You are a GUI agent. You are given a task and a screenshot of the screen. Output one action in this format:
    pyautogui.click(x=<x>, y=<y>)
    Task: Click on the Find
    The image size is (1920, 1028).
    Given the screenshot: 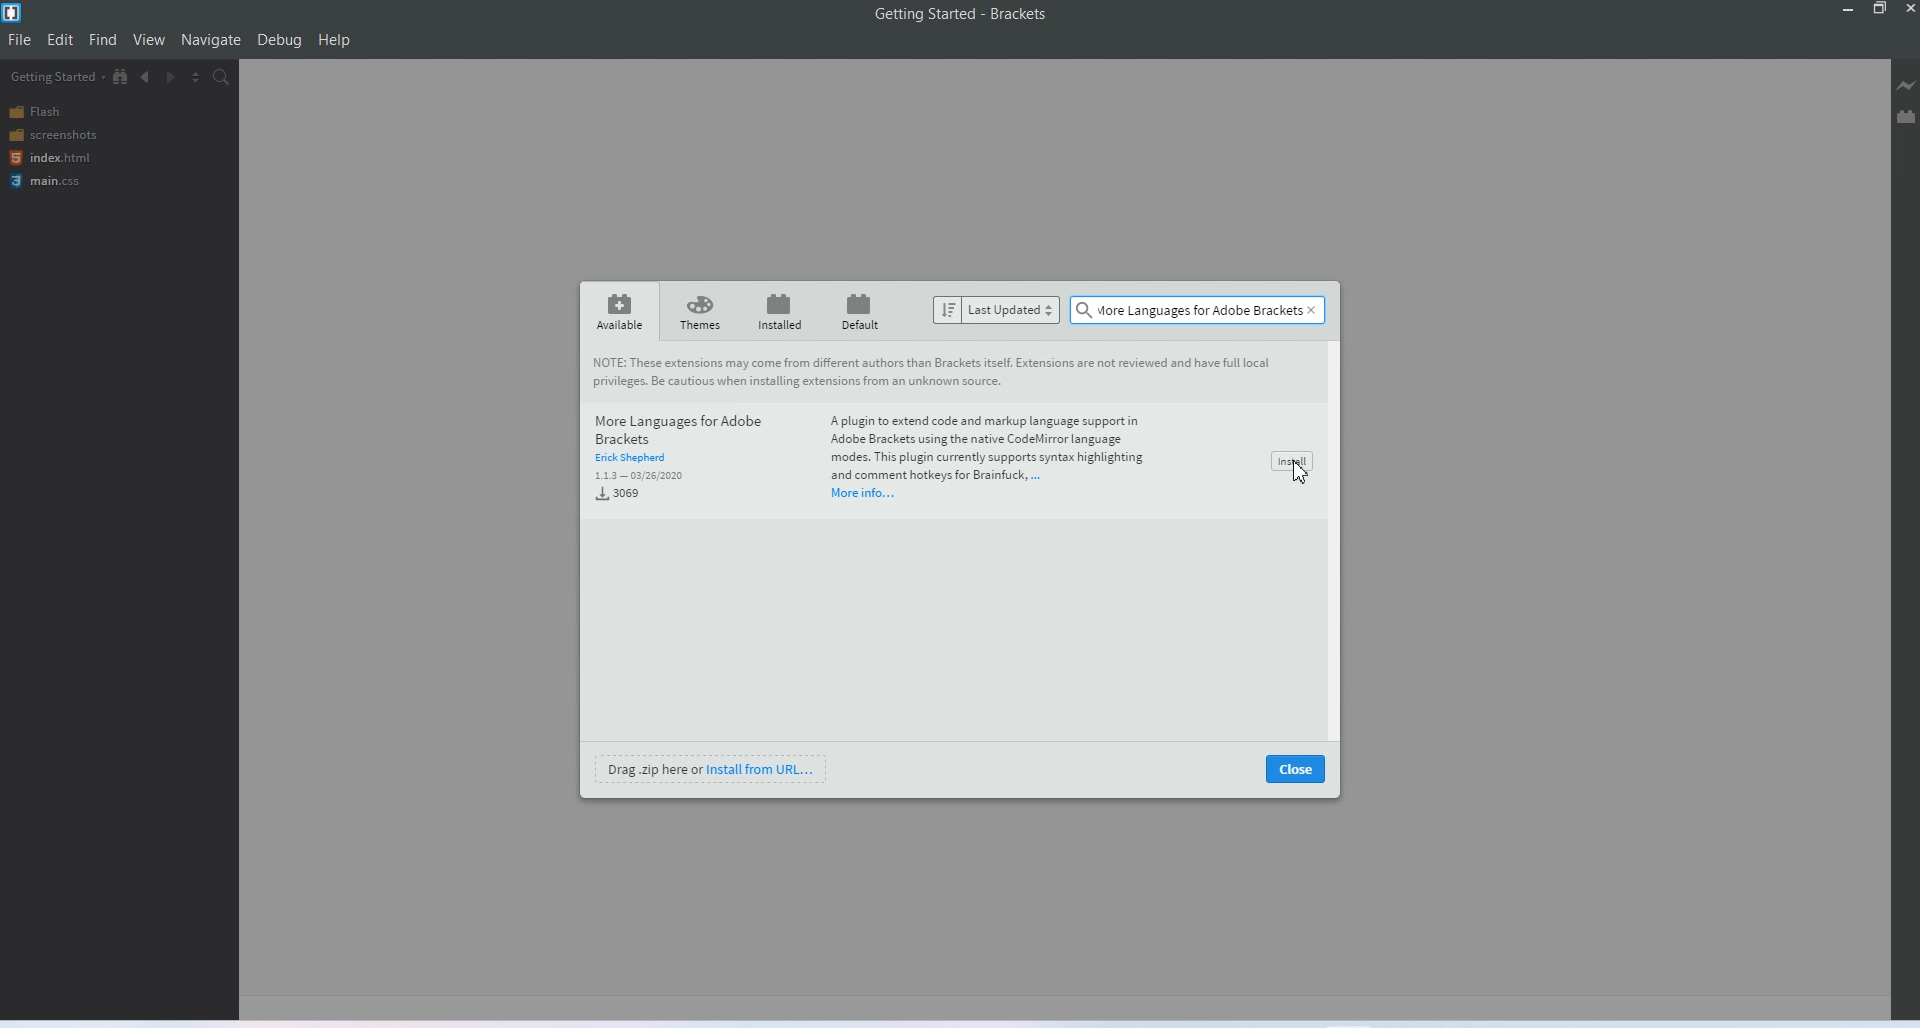 What is the action you would take?
    pyautogui.click(x=103, y=40)
    